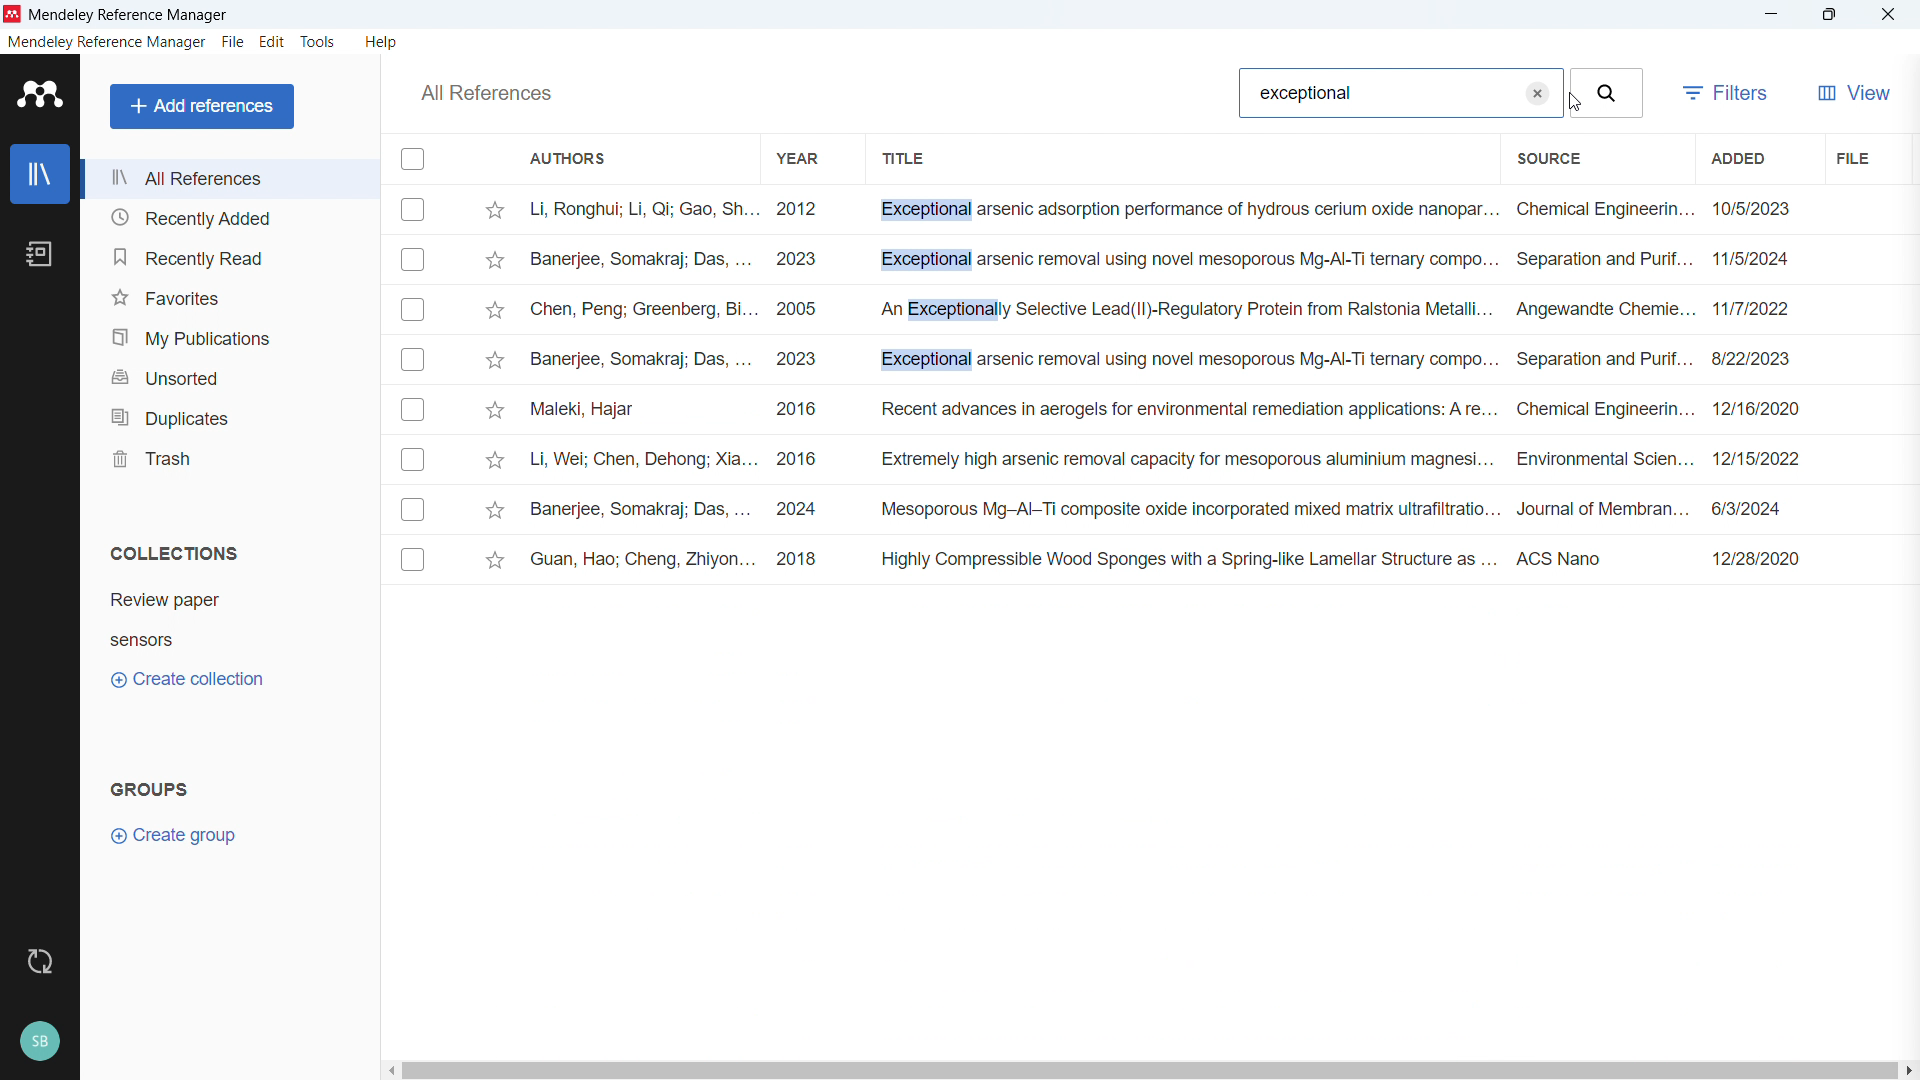 This screenshot has height=1080, width=1920. I want to click on Short by date added , so click(1736, 157).